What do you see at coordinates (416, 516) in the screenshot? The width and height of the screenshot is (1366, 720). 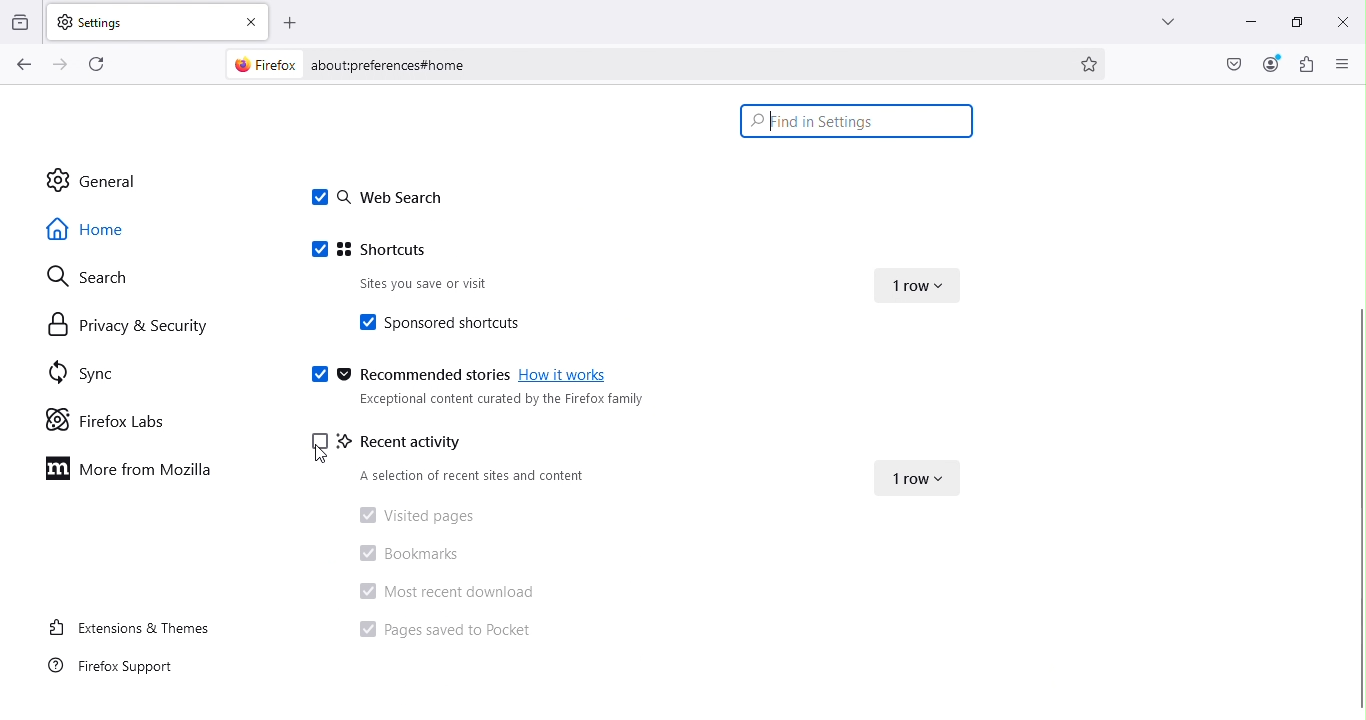 I see `Visited pages` at bounding box center [416, 516].